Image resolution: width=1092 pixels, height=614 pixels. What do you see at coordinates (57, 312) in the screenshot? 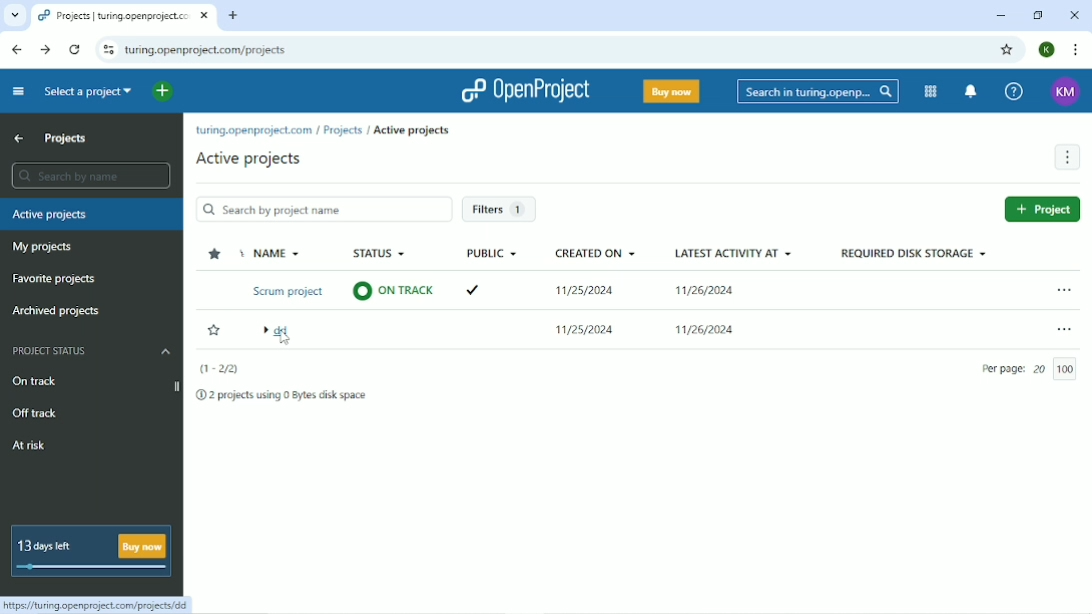
I see `Archived projects` at bounding box center [57, 312].